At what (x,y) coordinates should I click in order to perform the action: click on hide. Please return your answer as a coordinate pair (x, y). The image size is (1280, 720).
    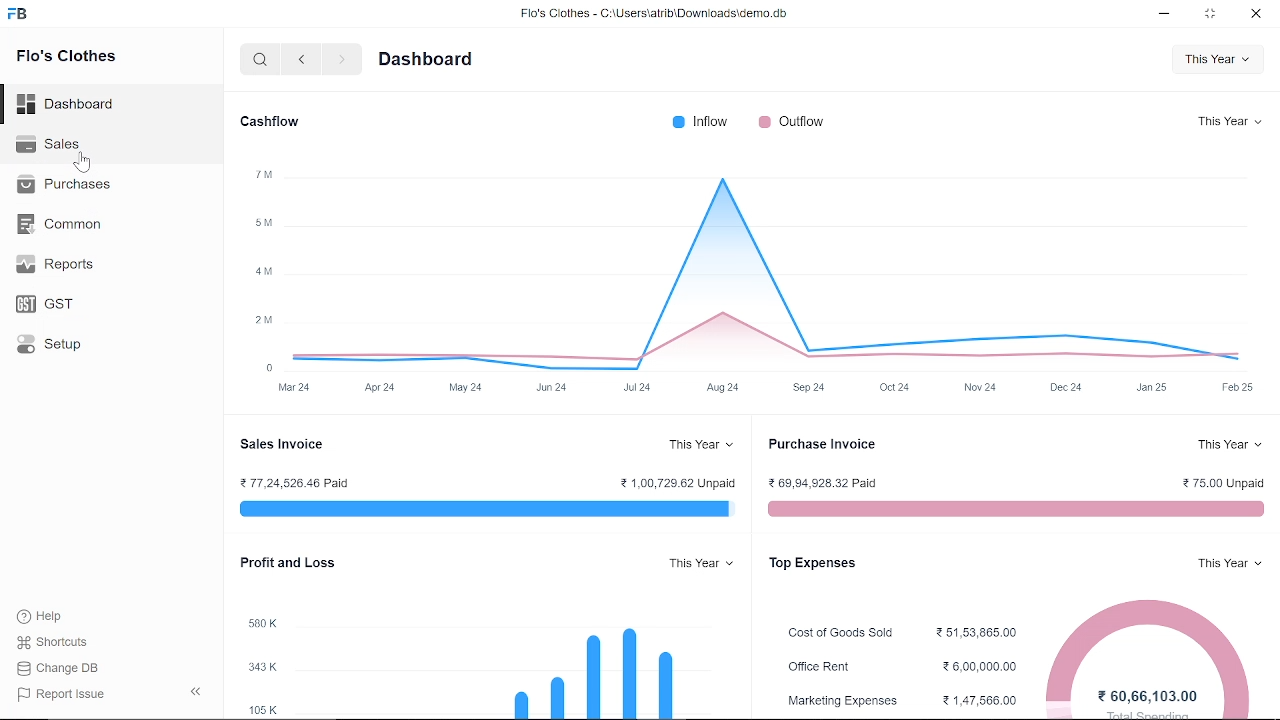
    Looking at the image, I should click on (197, 689).